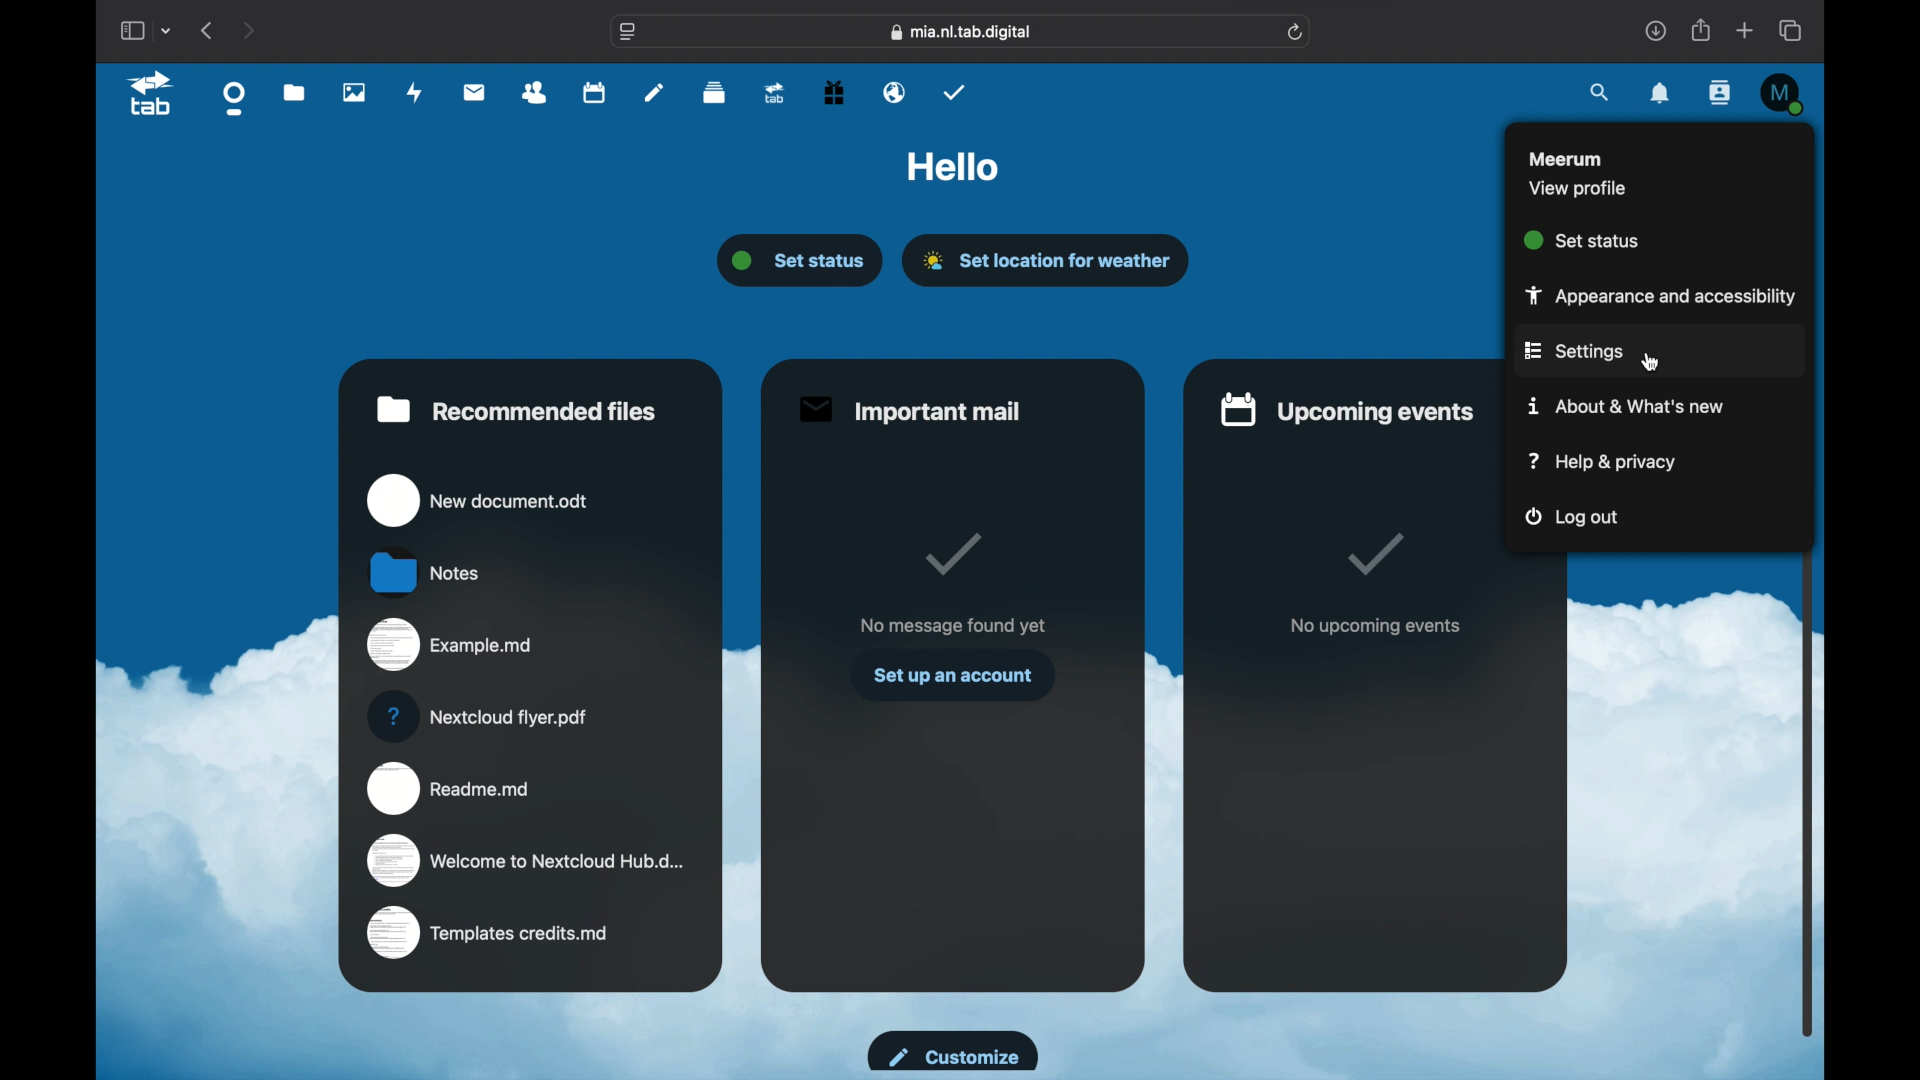 The image size is (1920, 1080). Describe the element at coordinates (1583, 242) in the screenshot. I see `set status` at that location.